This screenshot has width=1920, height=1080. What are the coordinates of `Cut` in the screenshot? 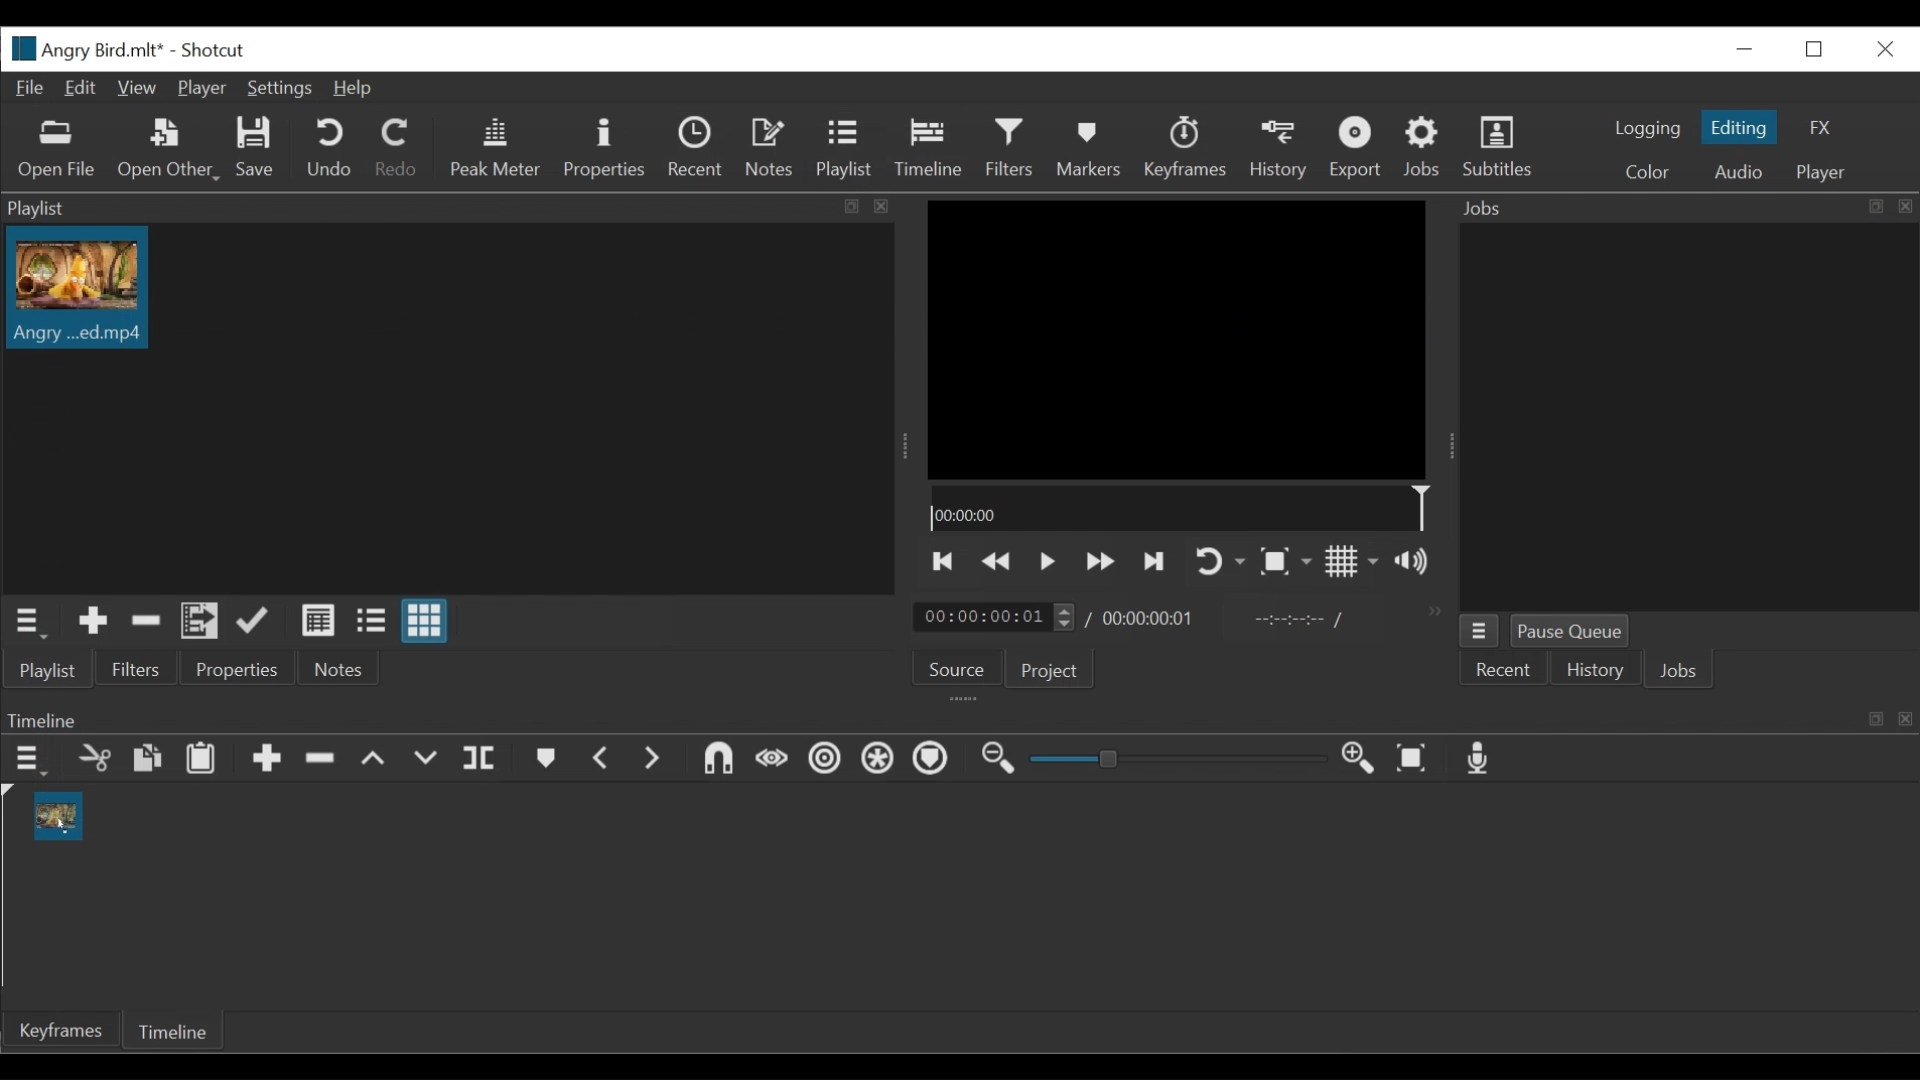 It's located at (94, 757).